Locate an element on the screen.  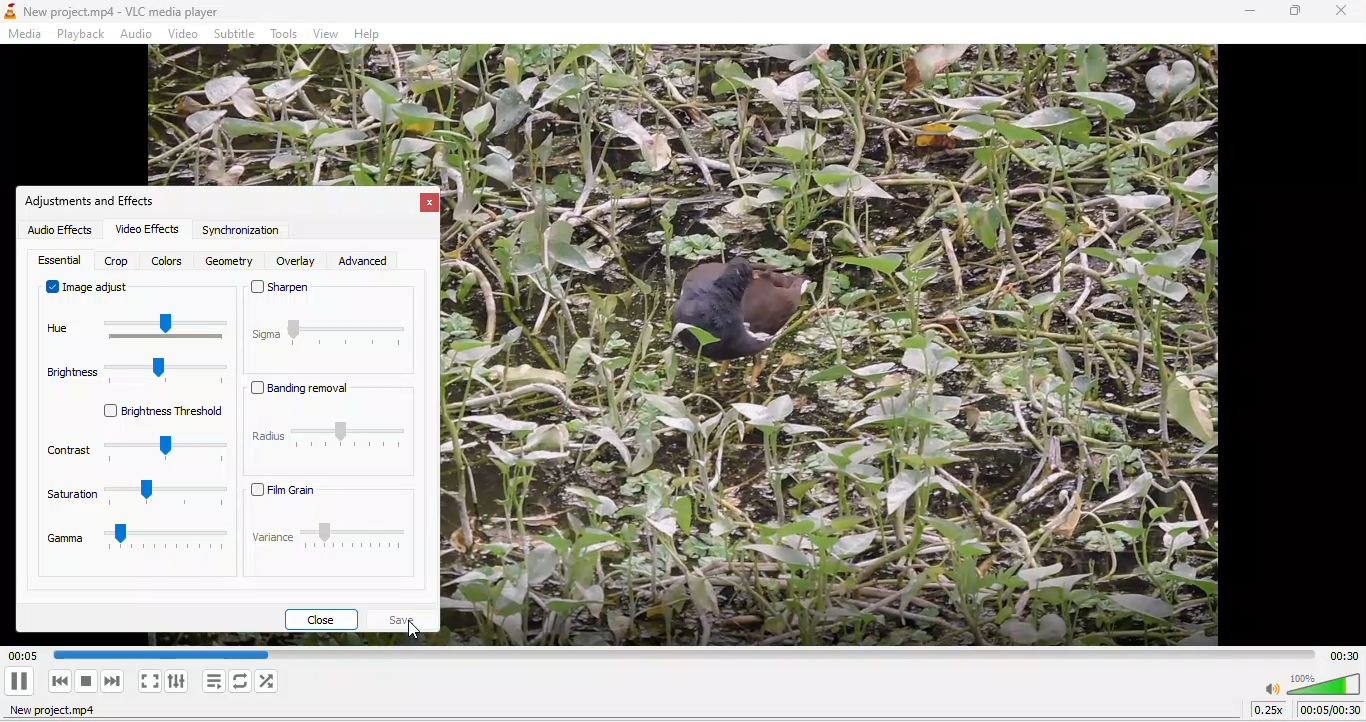
geometry is located at coordinates (228, 262).